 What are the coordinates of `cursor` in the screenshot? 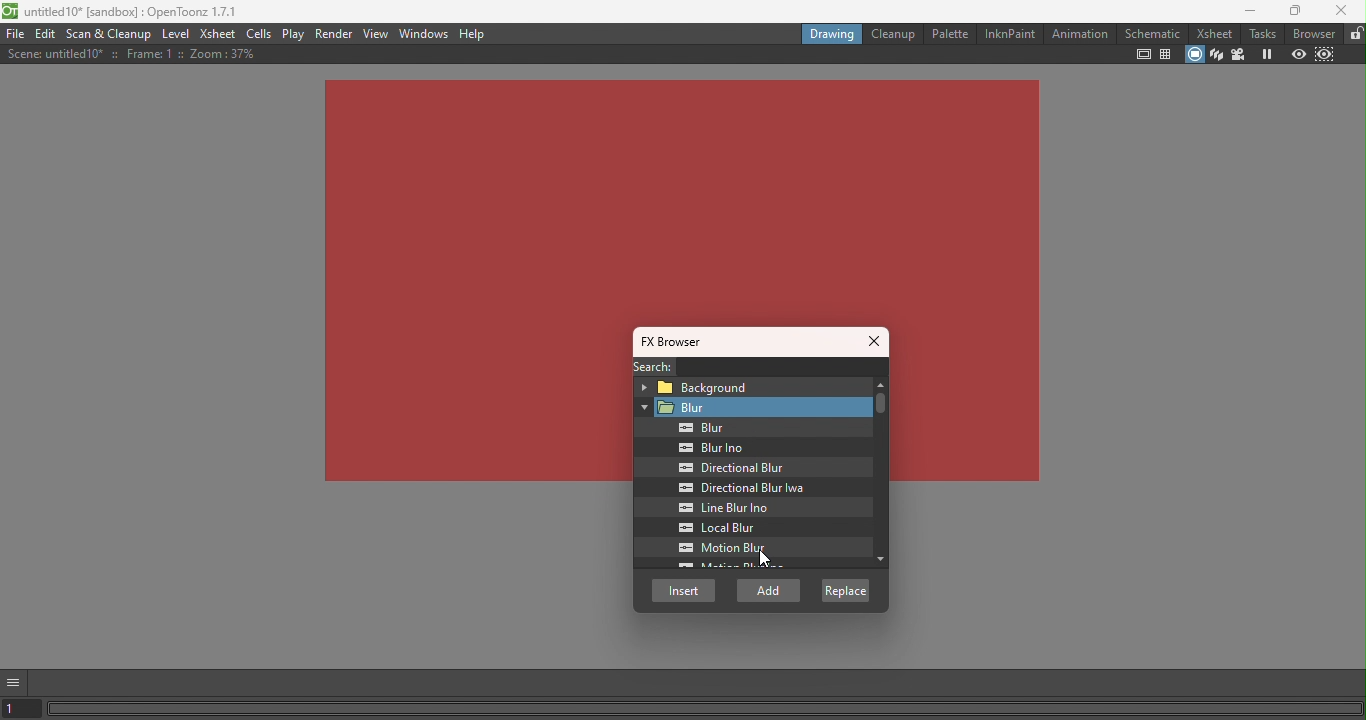 It's located at (765, 561).